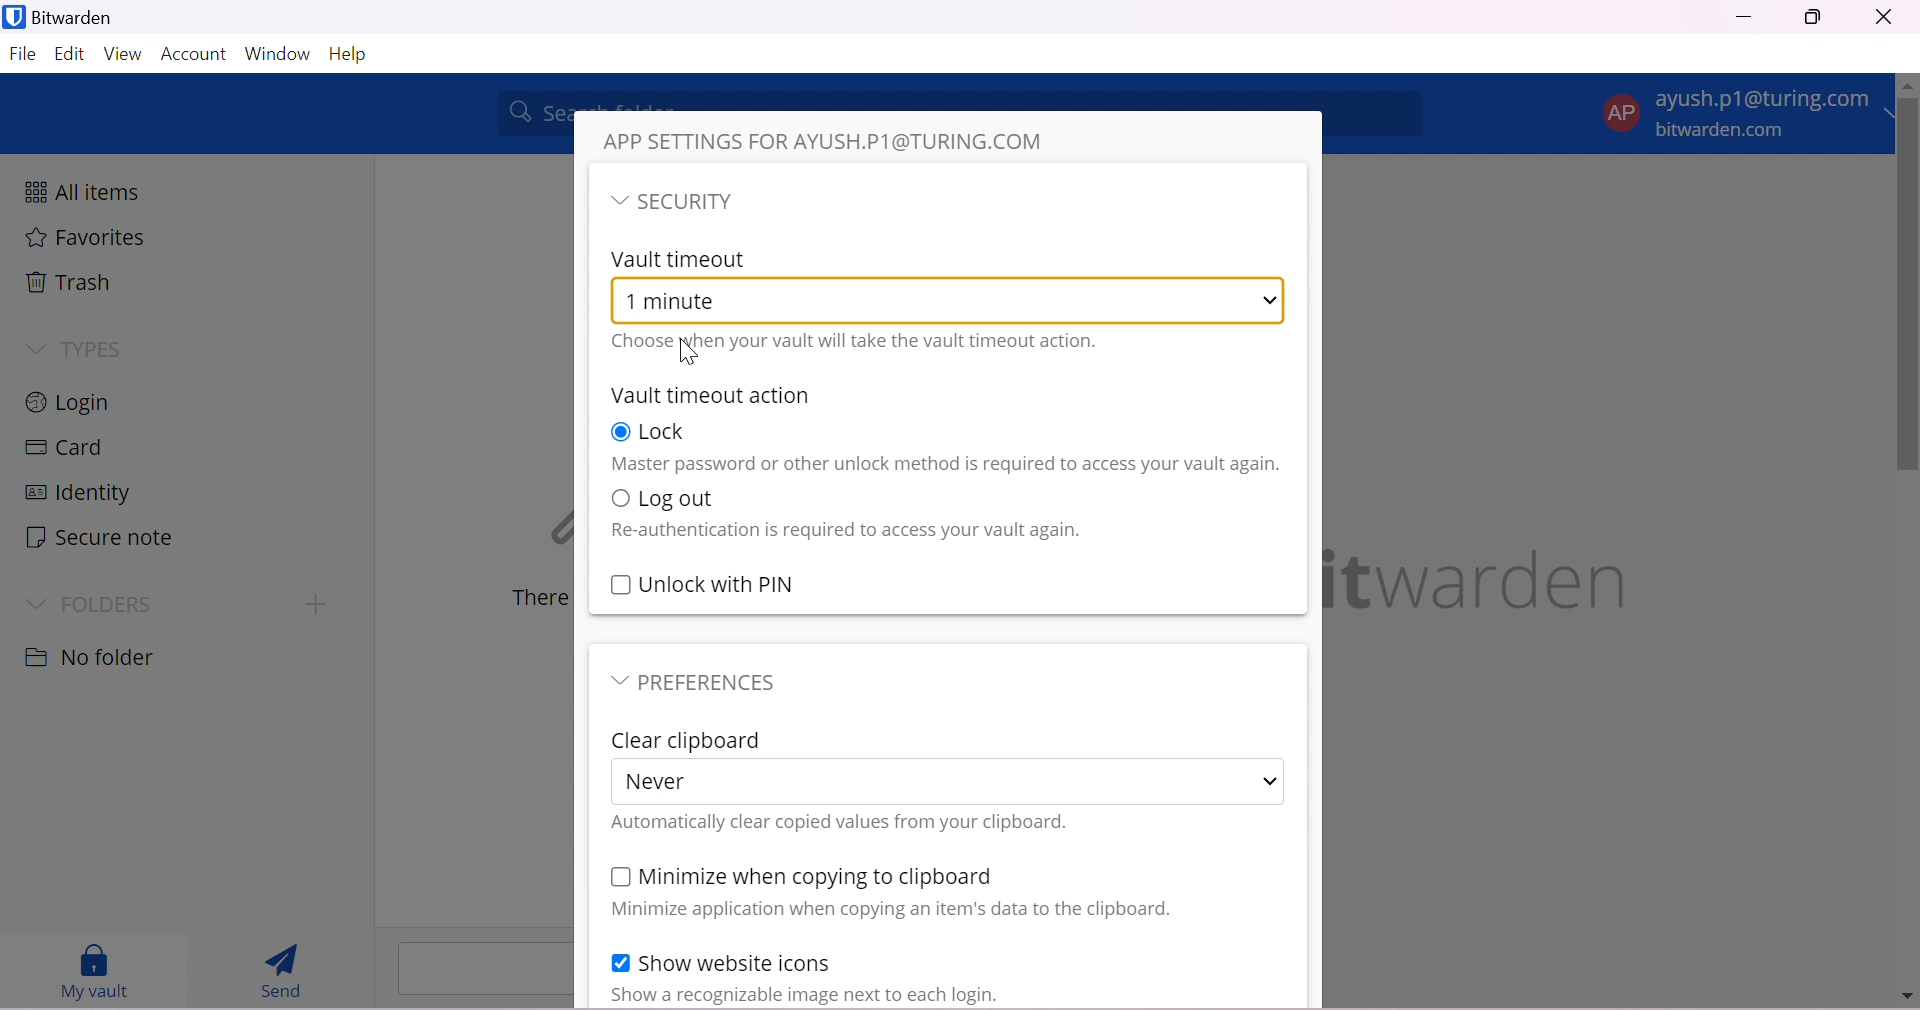  Describe the element at coordinates (619, 432) in the screenshot. I see `Checkbox` at that location.